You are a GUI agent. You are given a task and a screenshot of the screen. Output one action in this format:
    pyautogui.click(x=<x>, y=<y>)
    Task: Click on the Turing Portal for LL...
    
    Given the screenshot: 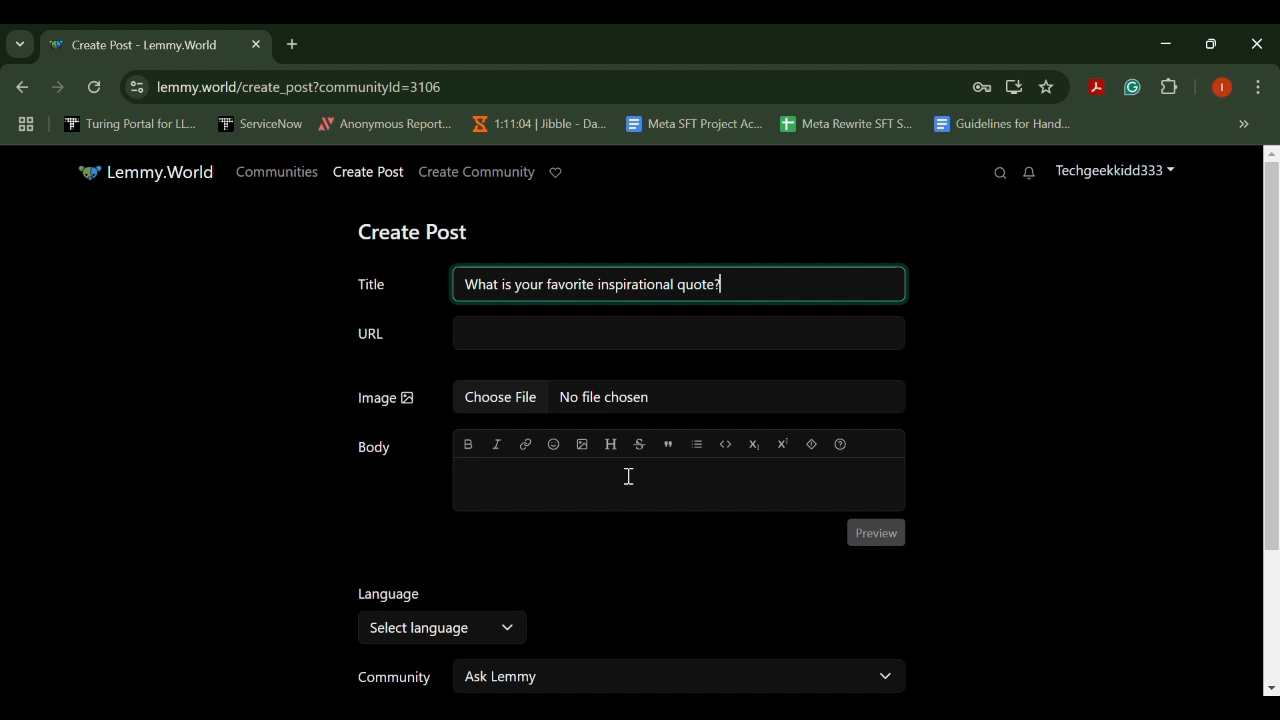 What is the action you would take?
    pyautogui.click(x=130, y=126)
    